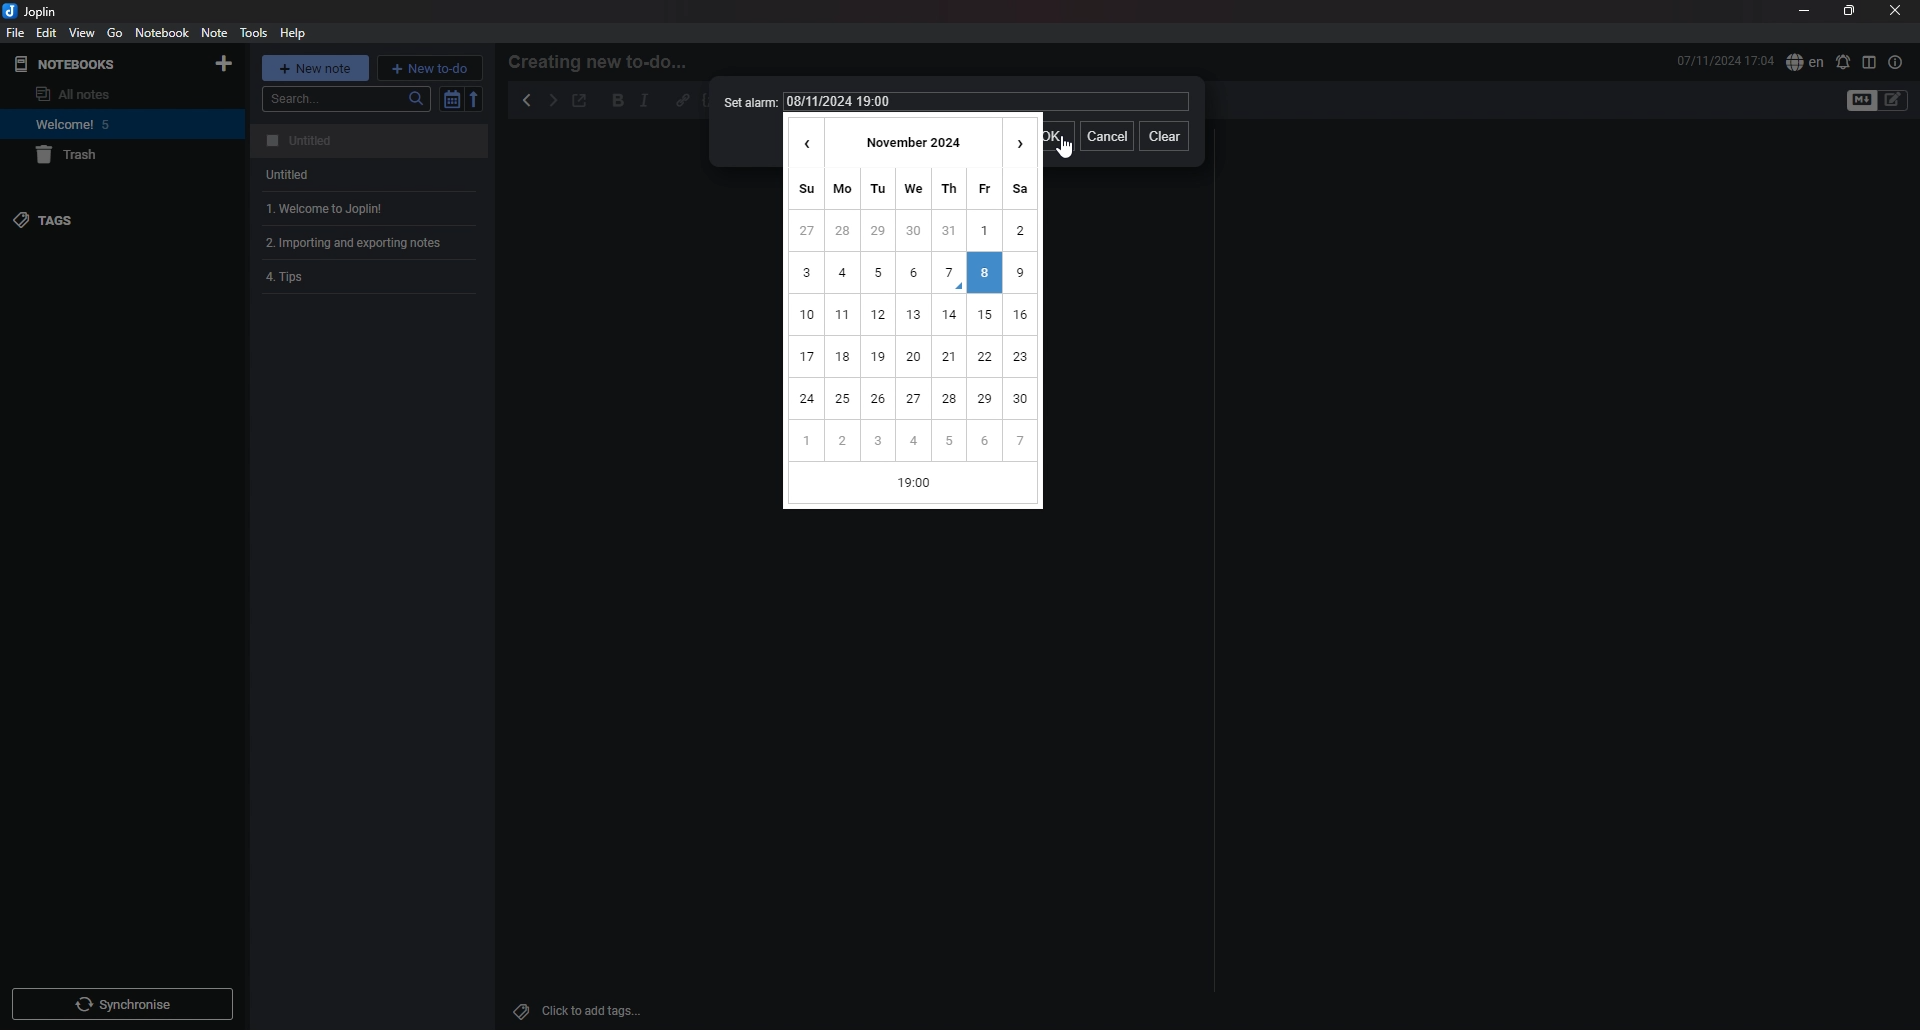 The image size is (1920, 1030). I want to click on view, so click(83, 33).